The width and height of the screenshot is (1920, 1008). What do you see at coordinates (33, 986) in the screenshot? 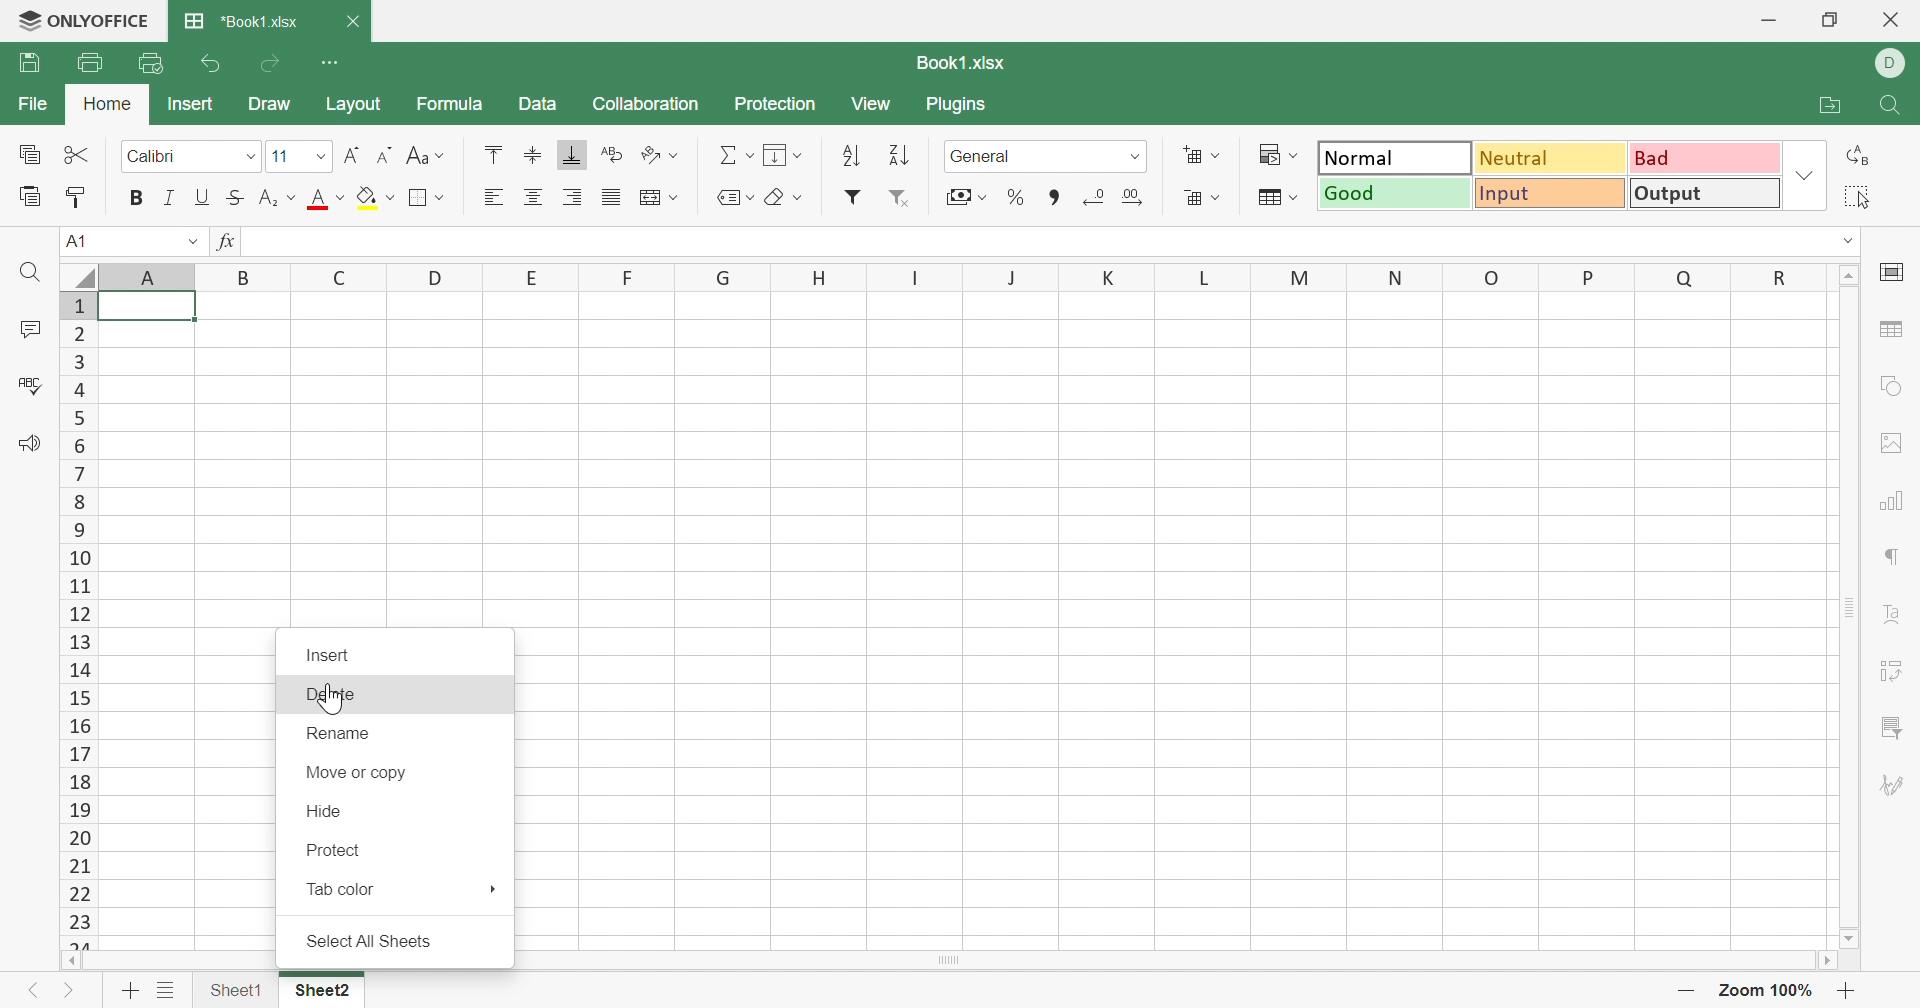
I see `Previous` at bounding box center [33, 986].